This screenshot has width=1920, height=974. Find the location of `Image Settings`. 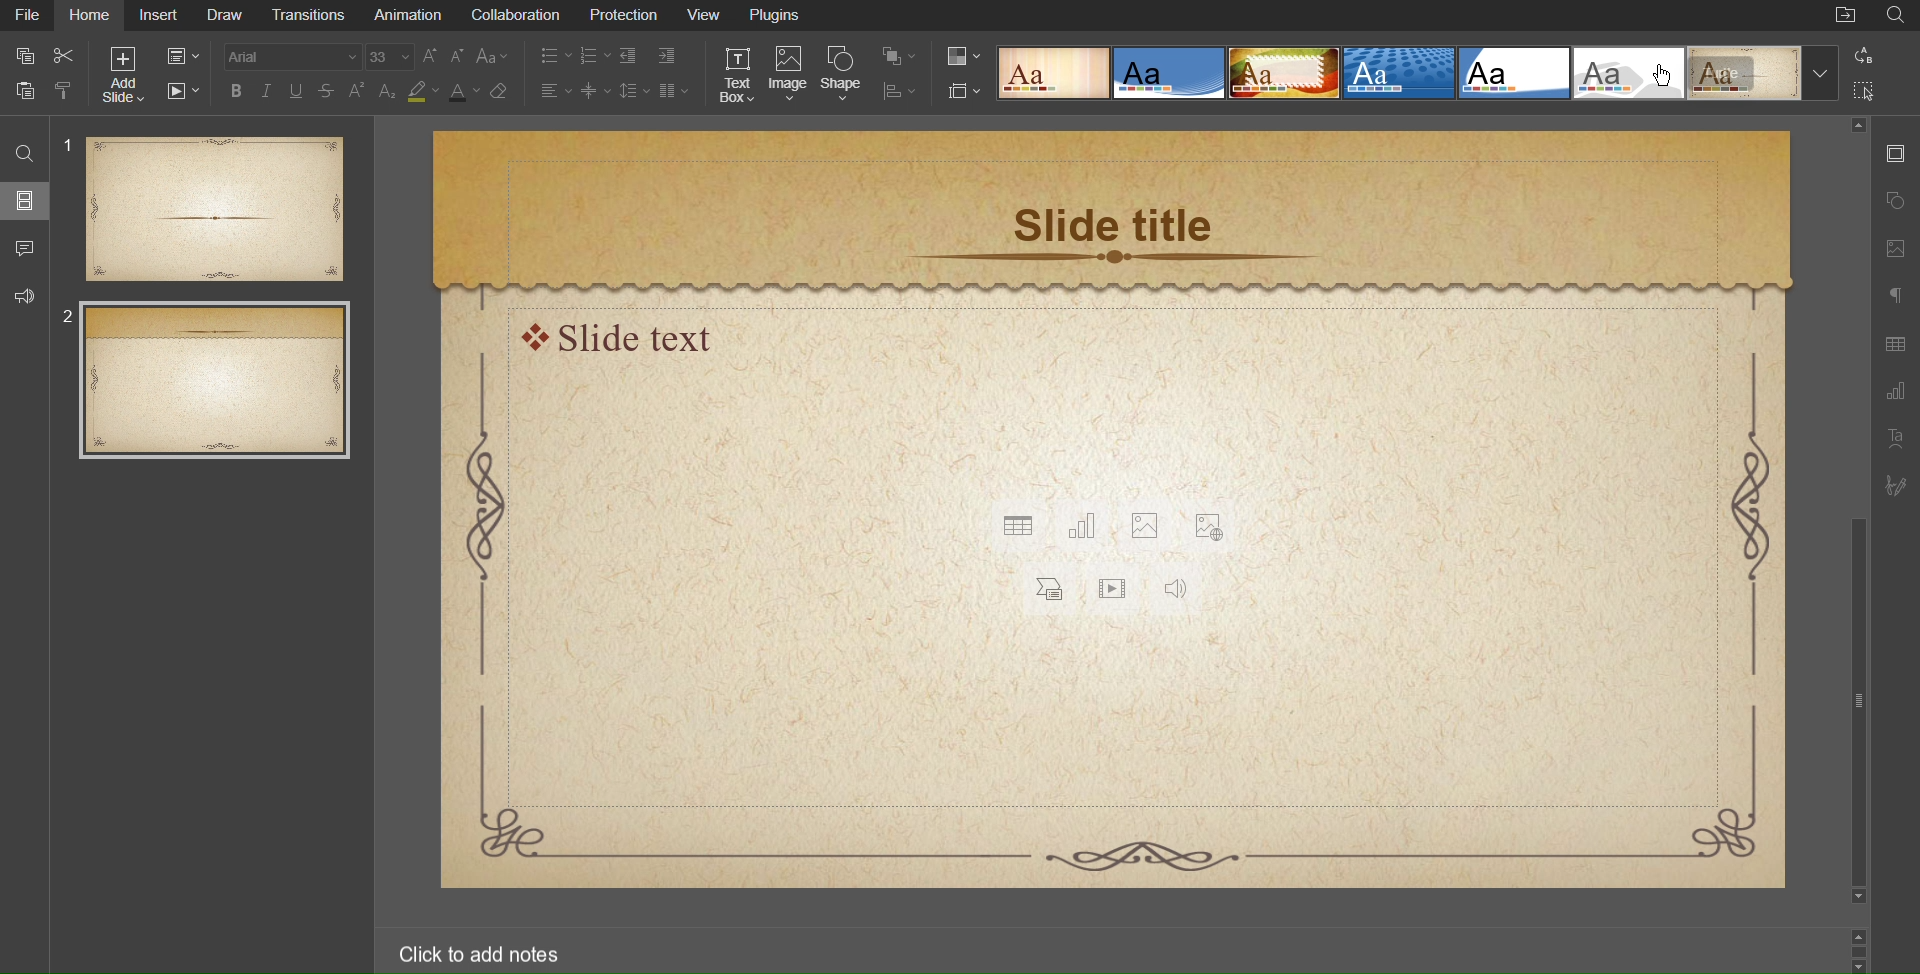

Image Settings is located at coordinates (1895, 250).